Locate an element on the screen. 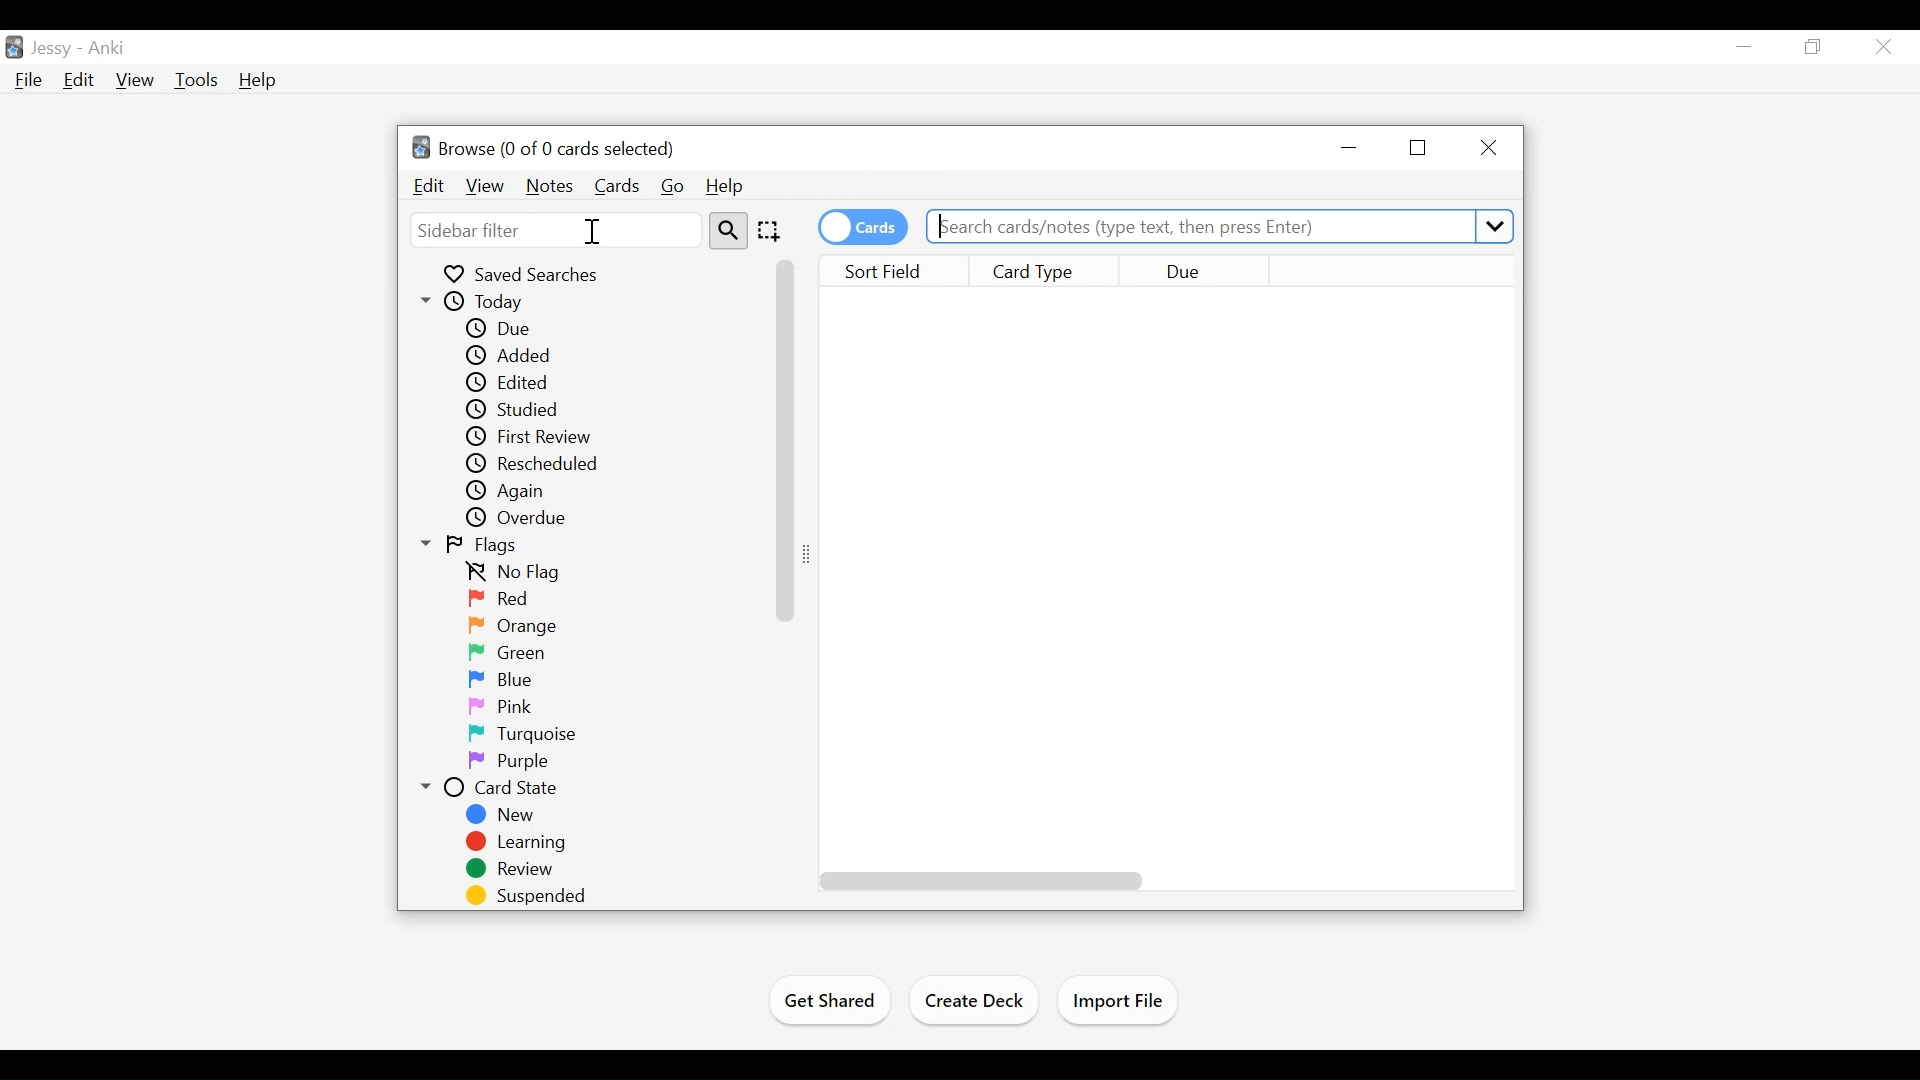 The height and width of the screenshot is (1080, 1920). Search cards/notes  is located at coordinates (1217, 228).